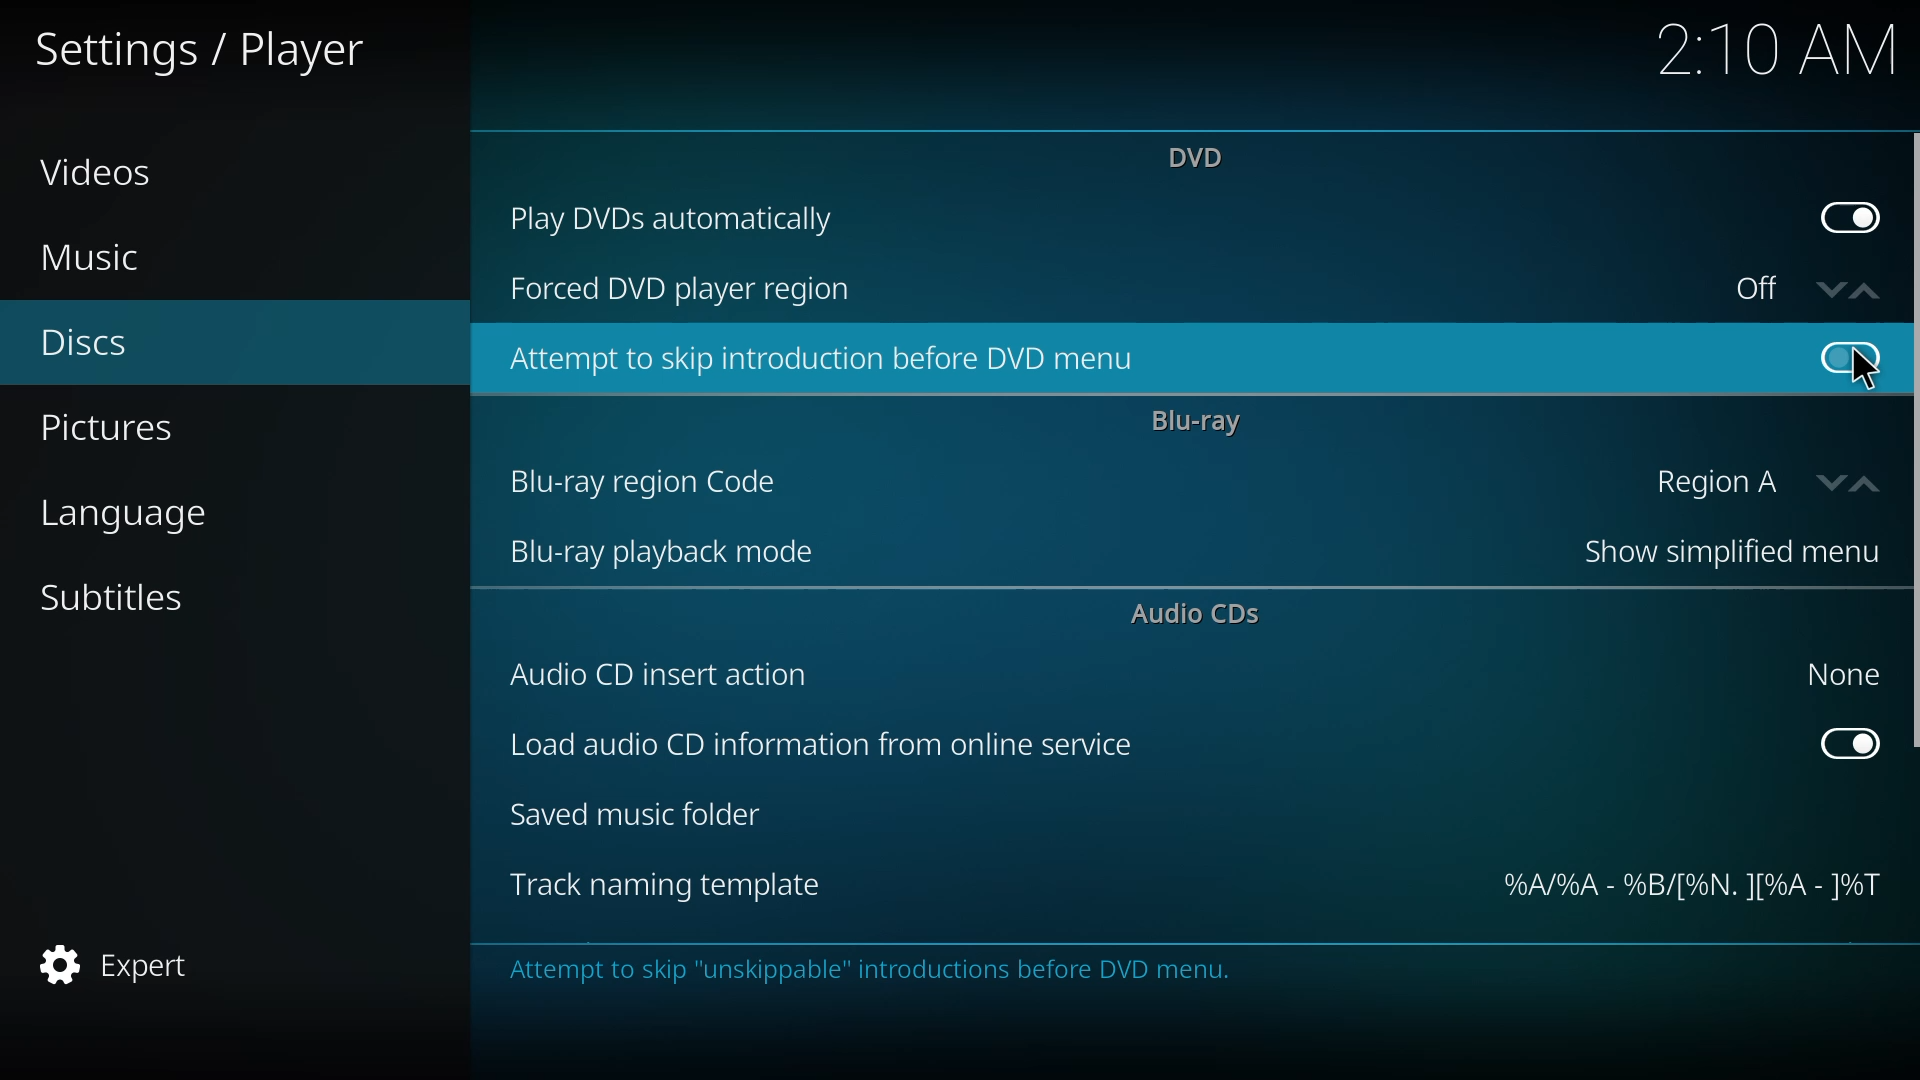 The width and height of the screenshot is (1920, 1080). I want to click on audio cds, so click(1200, 614).